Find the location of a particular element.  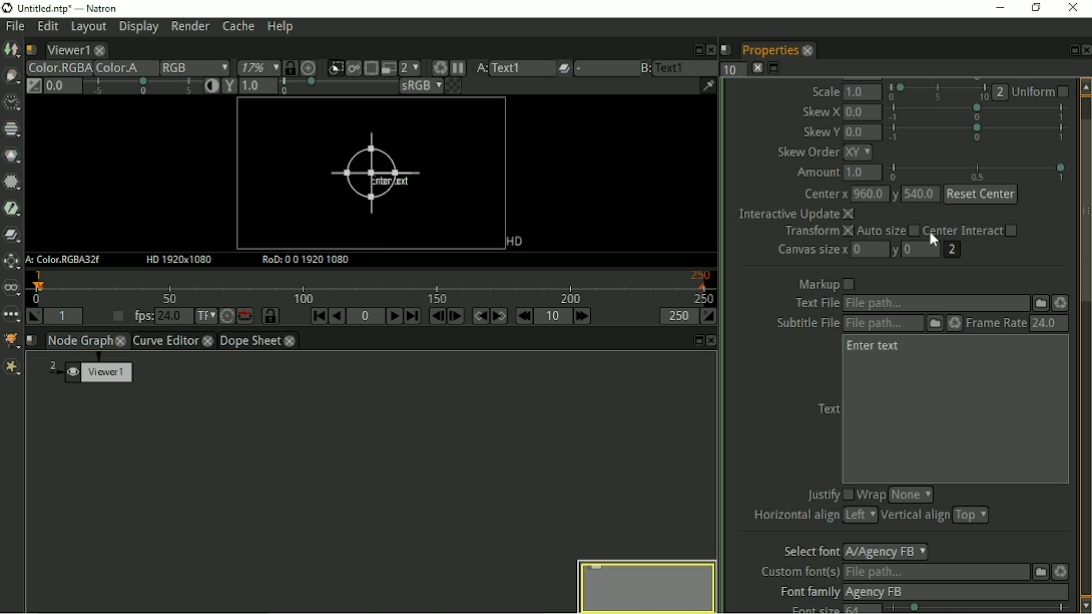

Viewer gamma correction is located at coordinates (228, 87).